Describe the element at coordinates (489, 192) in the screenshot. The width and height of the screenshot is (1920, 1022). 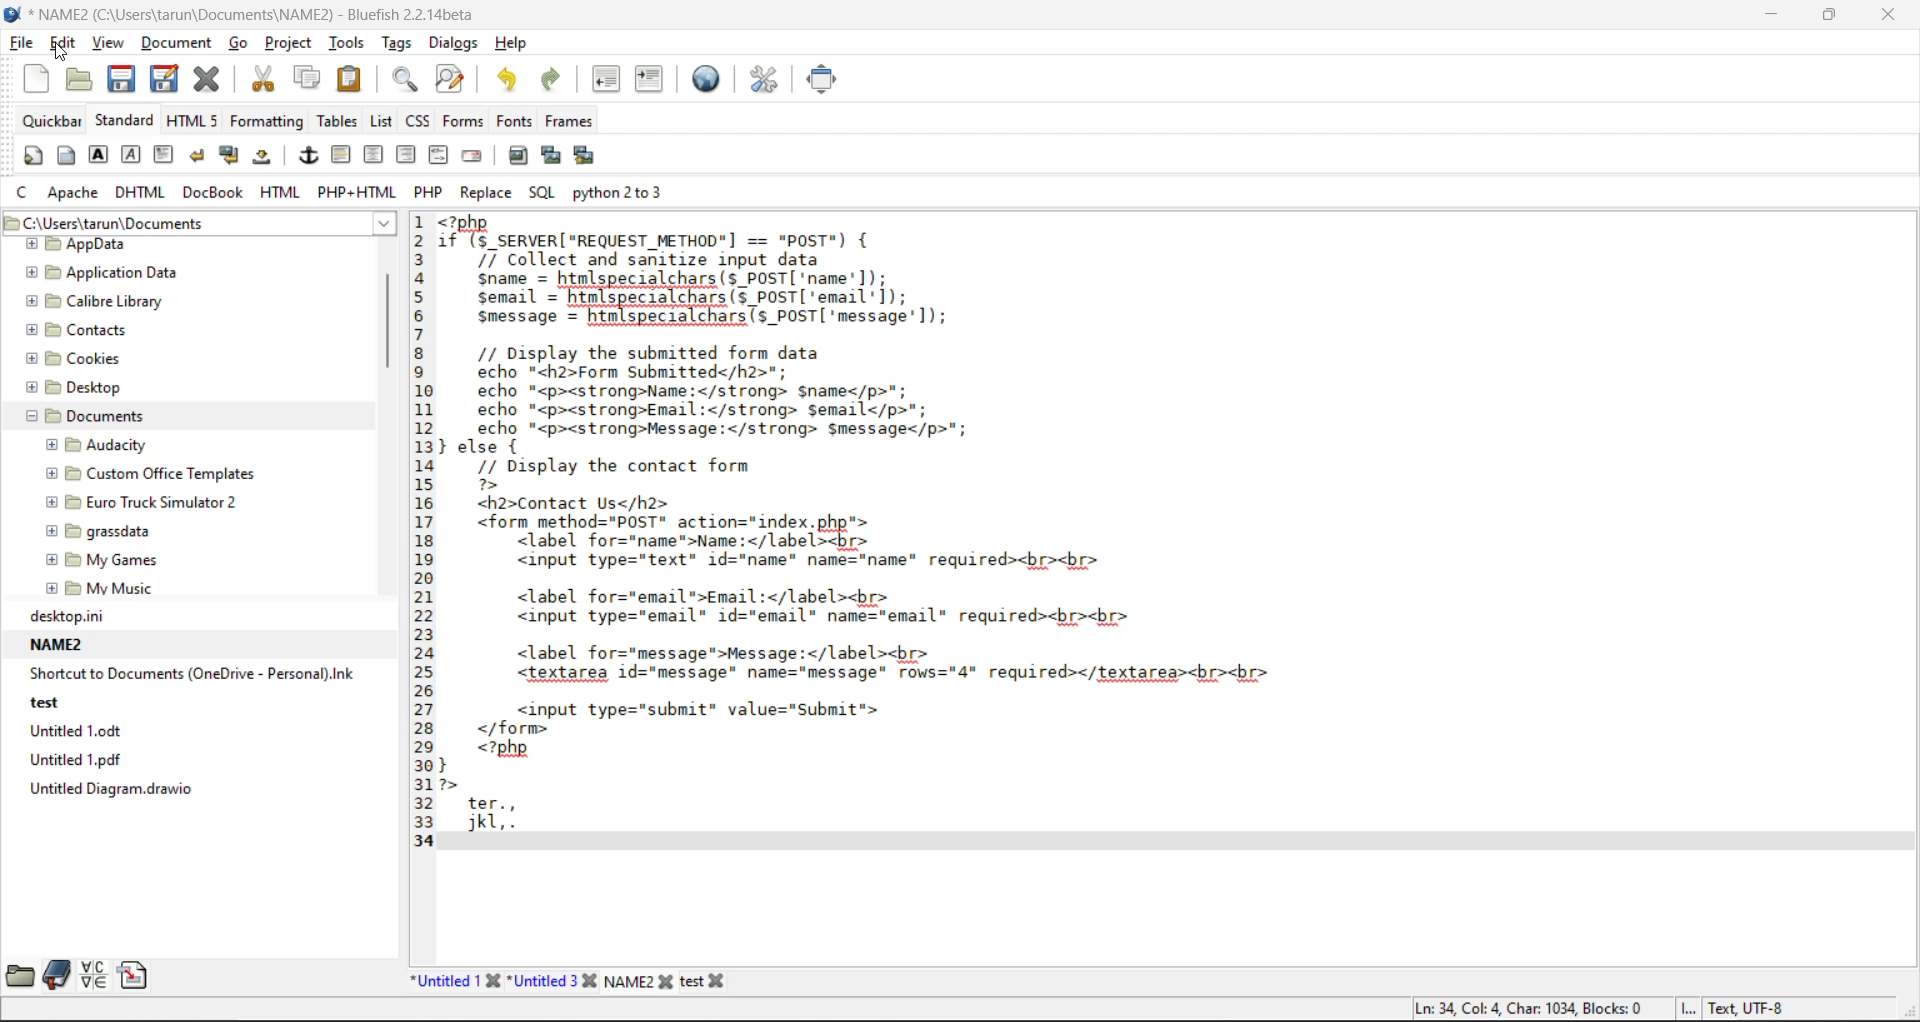
I see `replace` at that location.